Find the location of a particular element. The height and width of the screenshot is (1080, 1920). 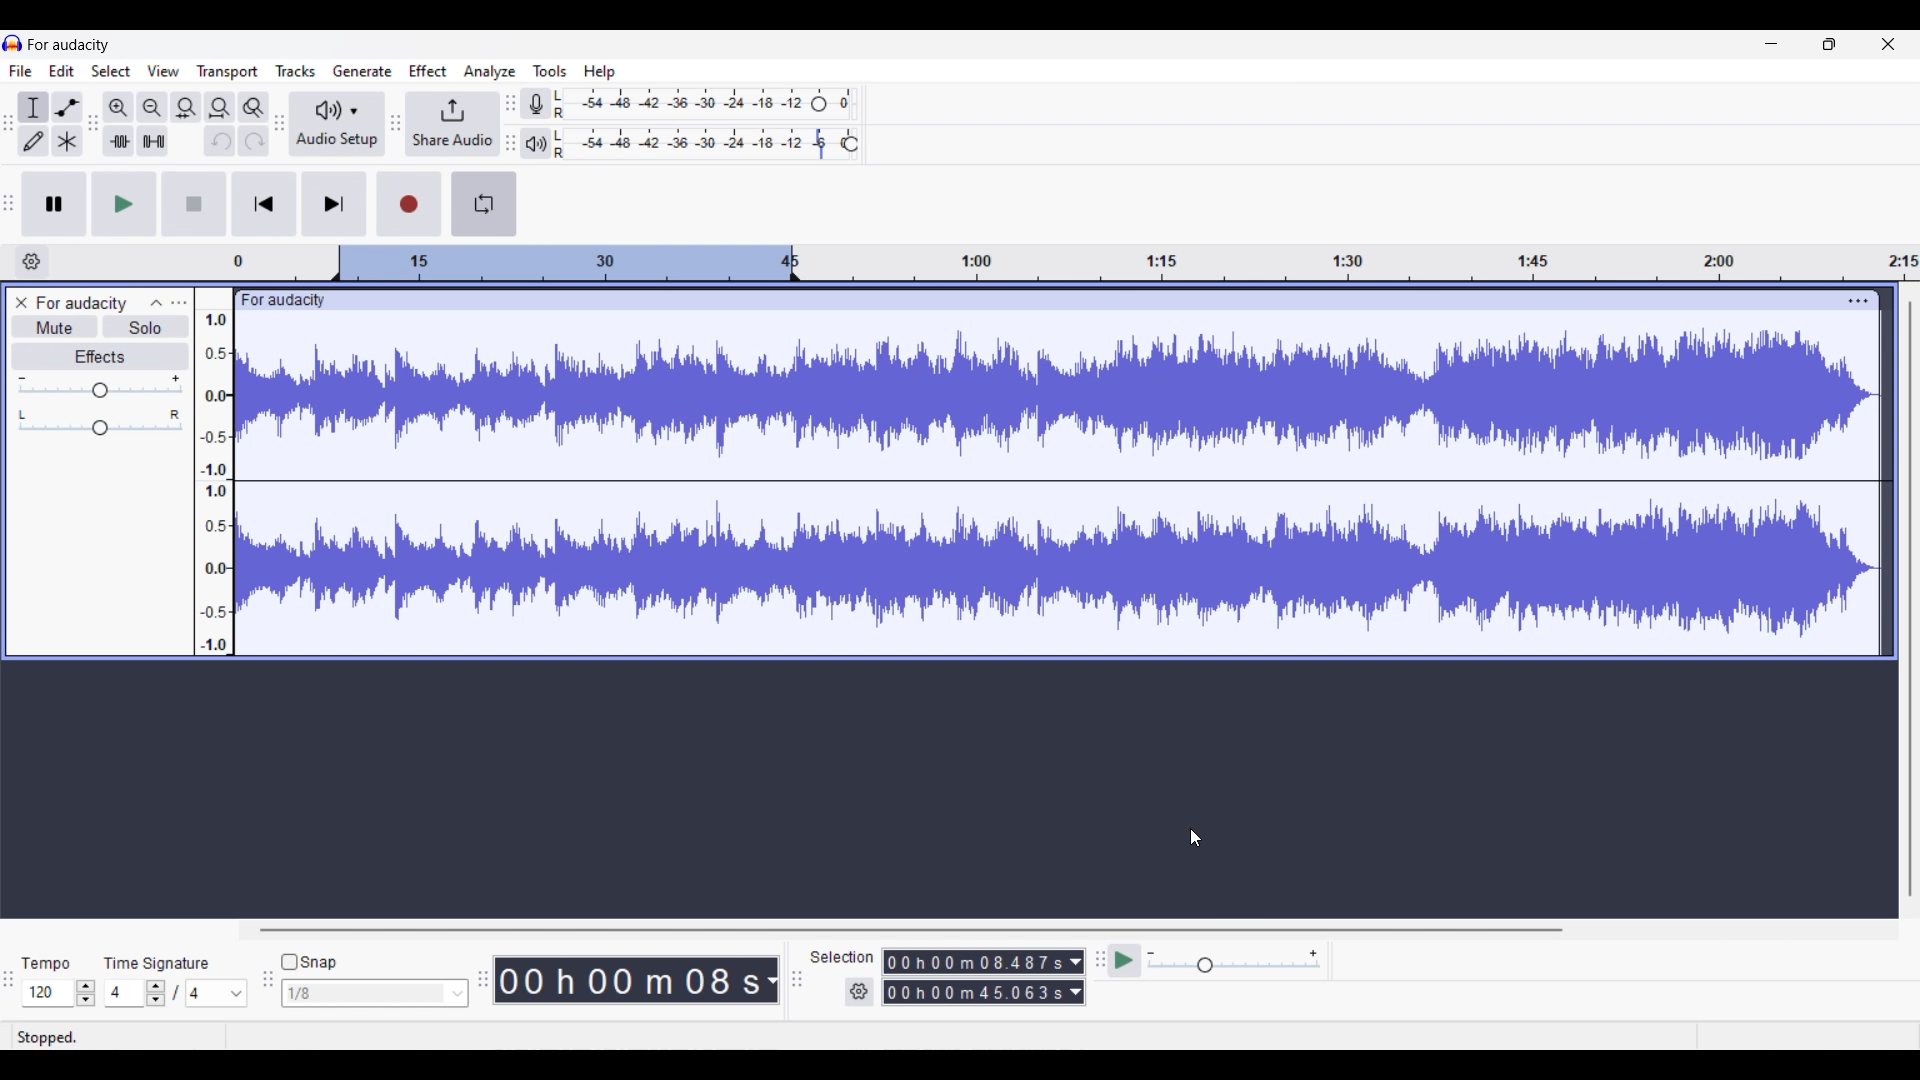

Indicates selection duration is located at coordinates (842, 957).